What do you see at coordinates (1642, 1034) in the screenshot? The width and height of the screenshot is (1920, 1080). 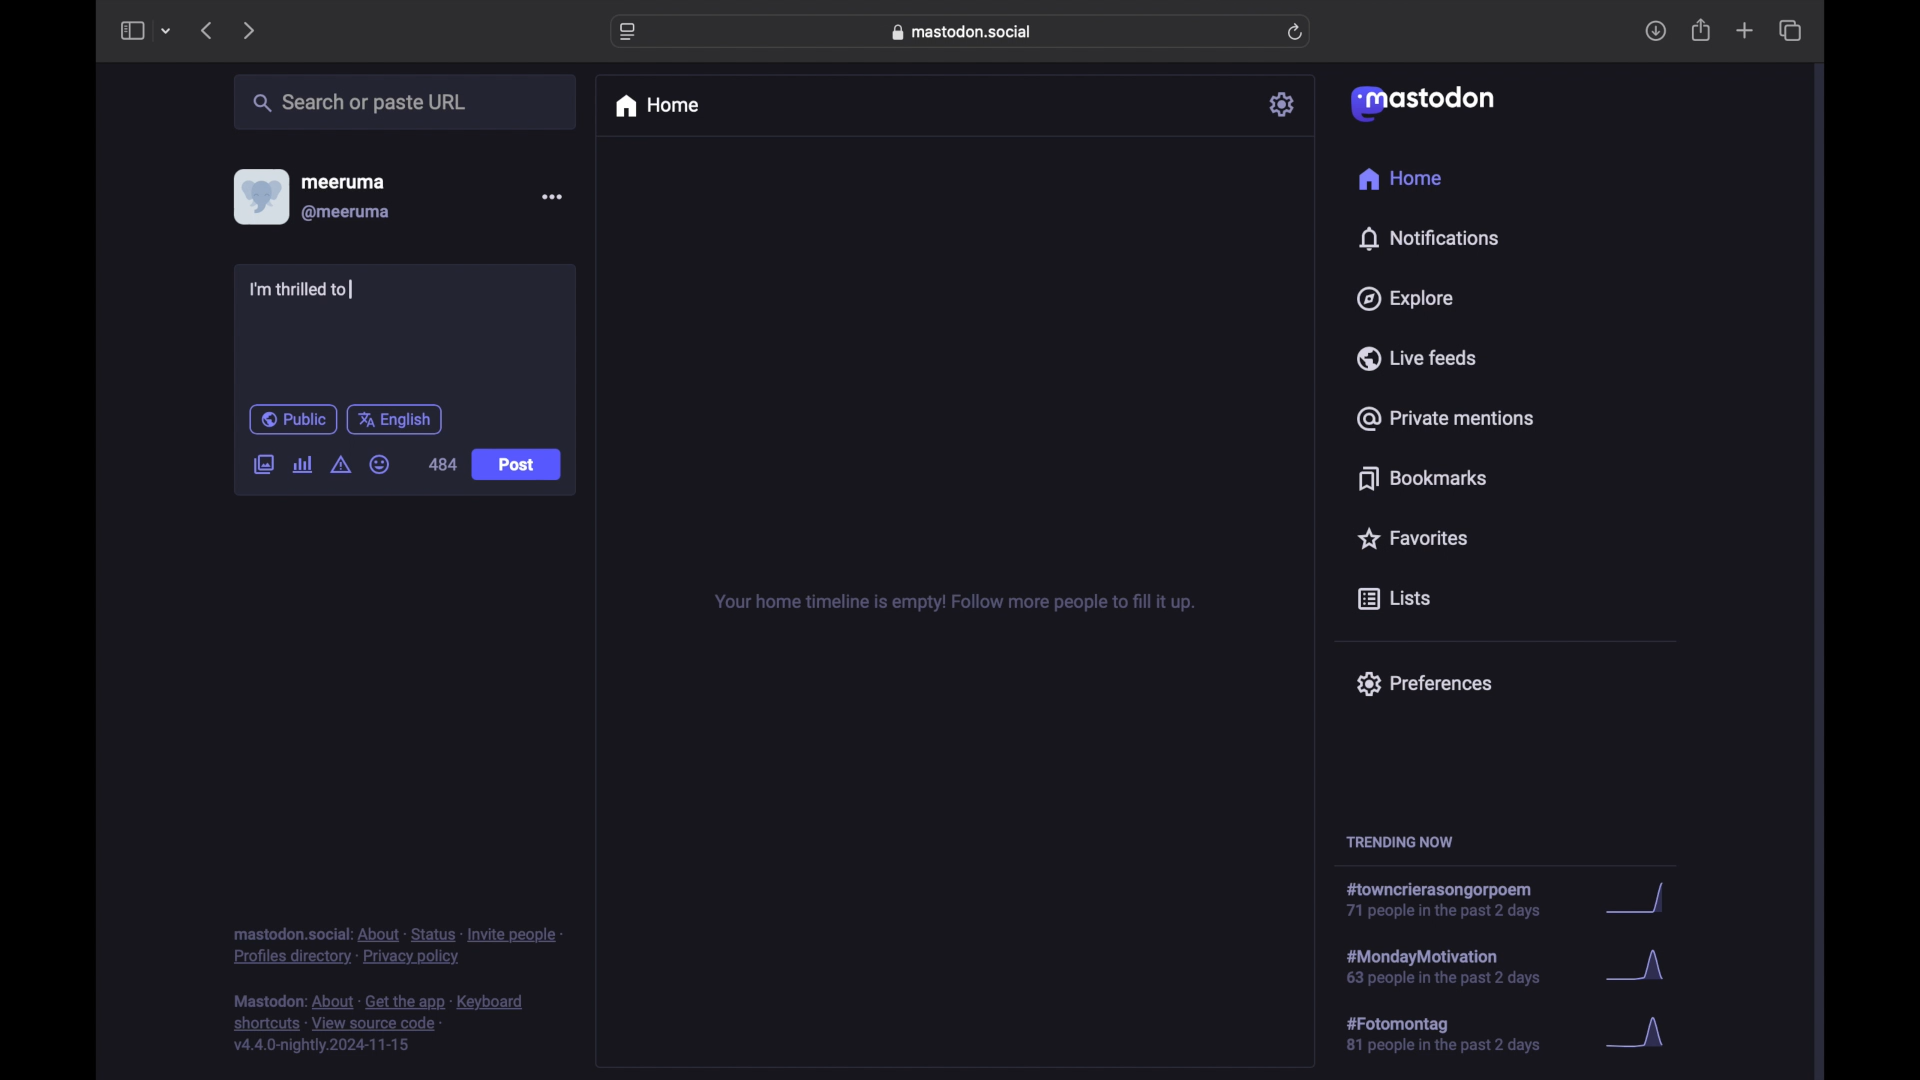 I see `graph` at bounding box center [1642, 1034].